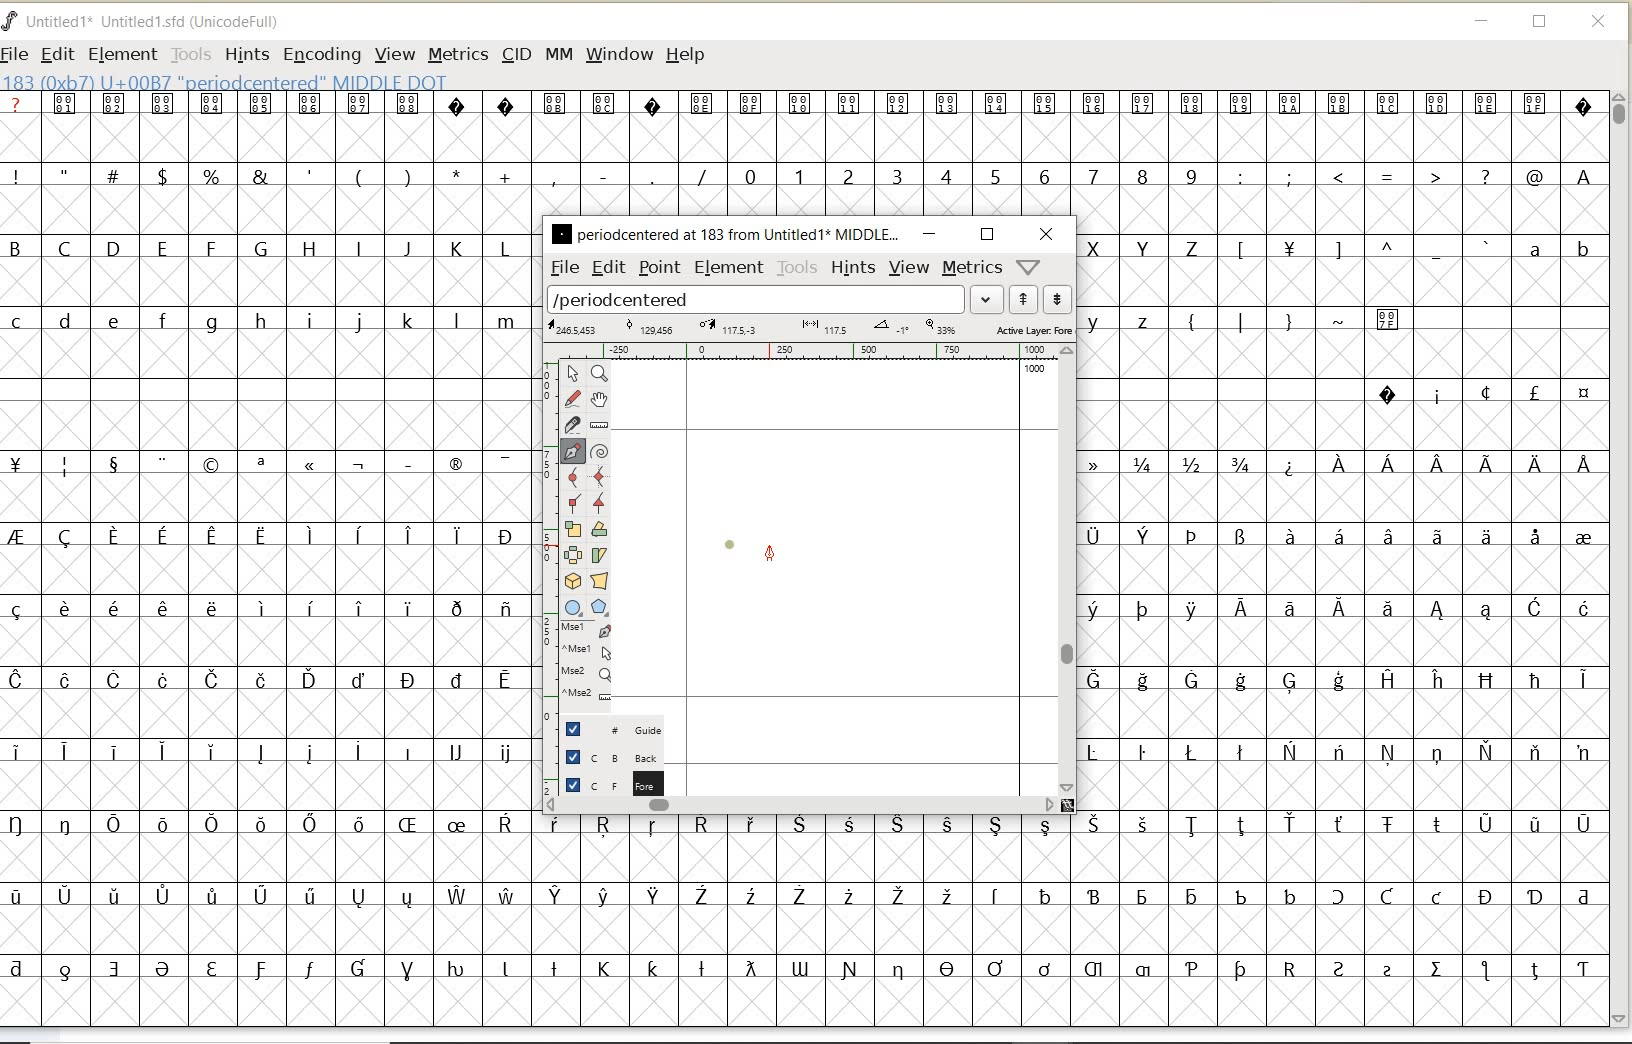  Describe the element at coordinates (572, 424) in the screenshot. I see `cut splines in two` at that location.